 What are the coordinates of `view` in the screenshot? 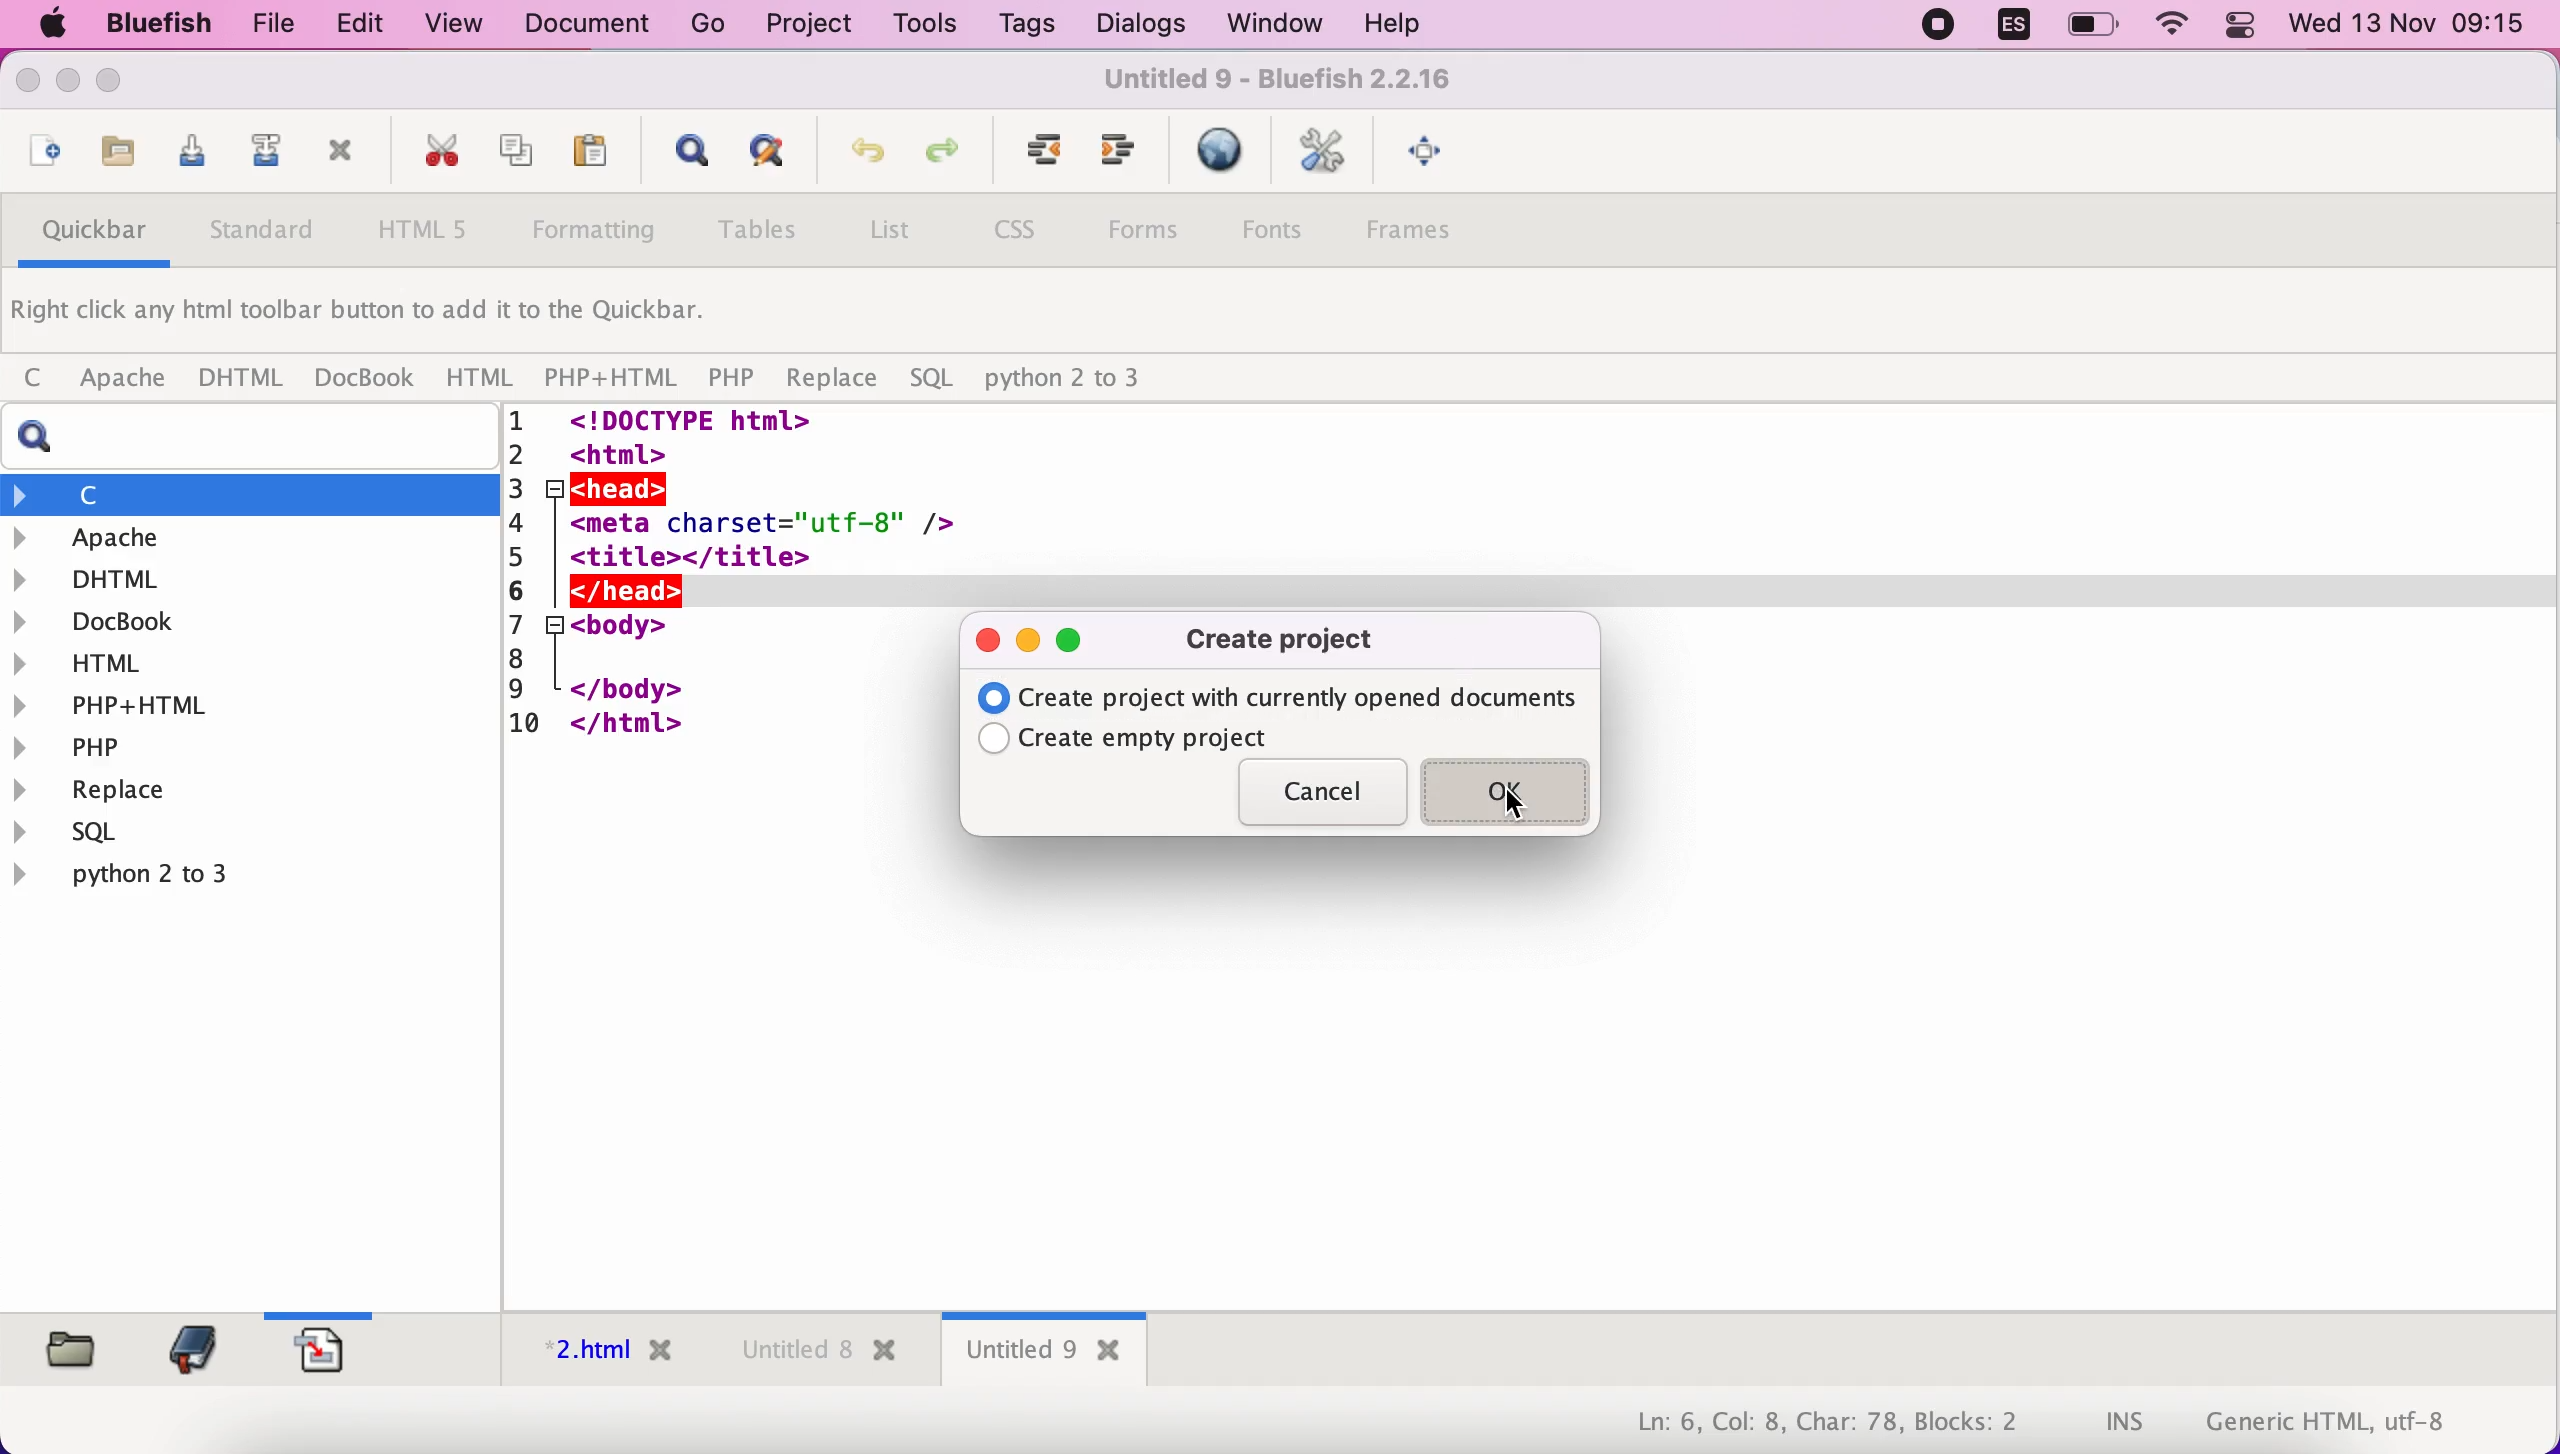 It's located at (456, 23).